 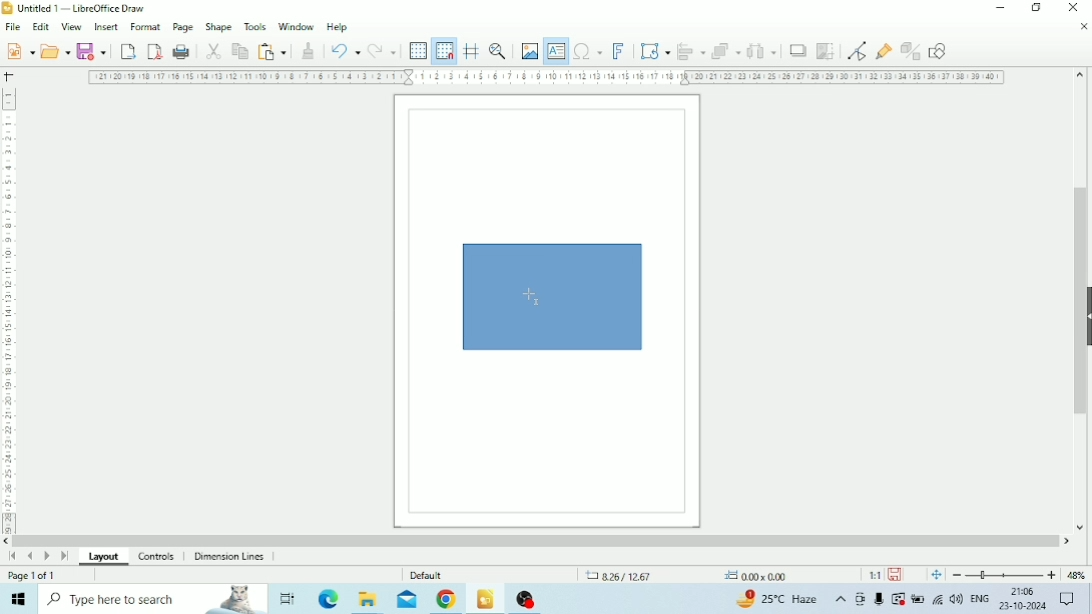 I want to click on File name, so click(x=85, y=8).